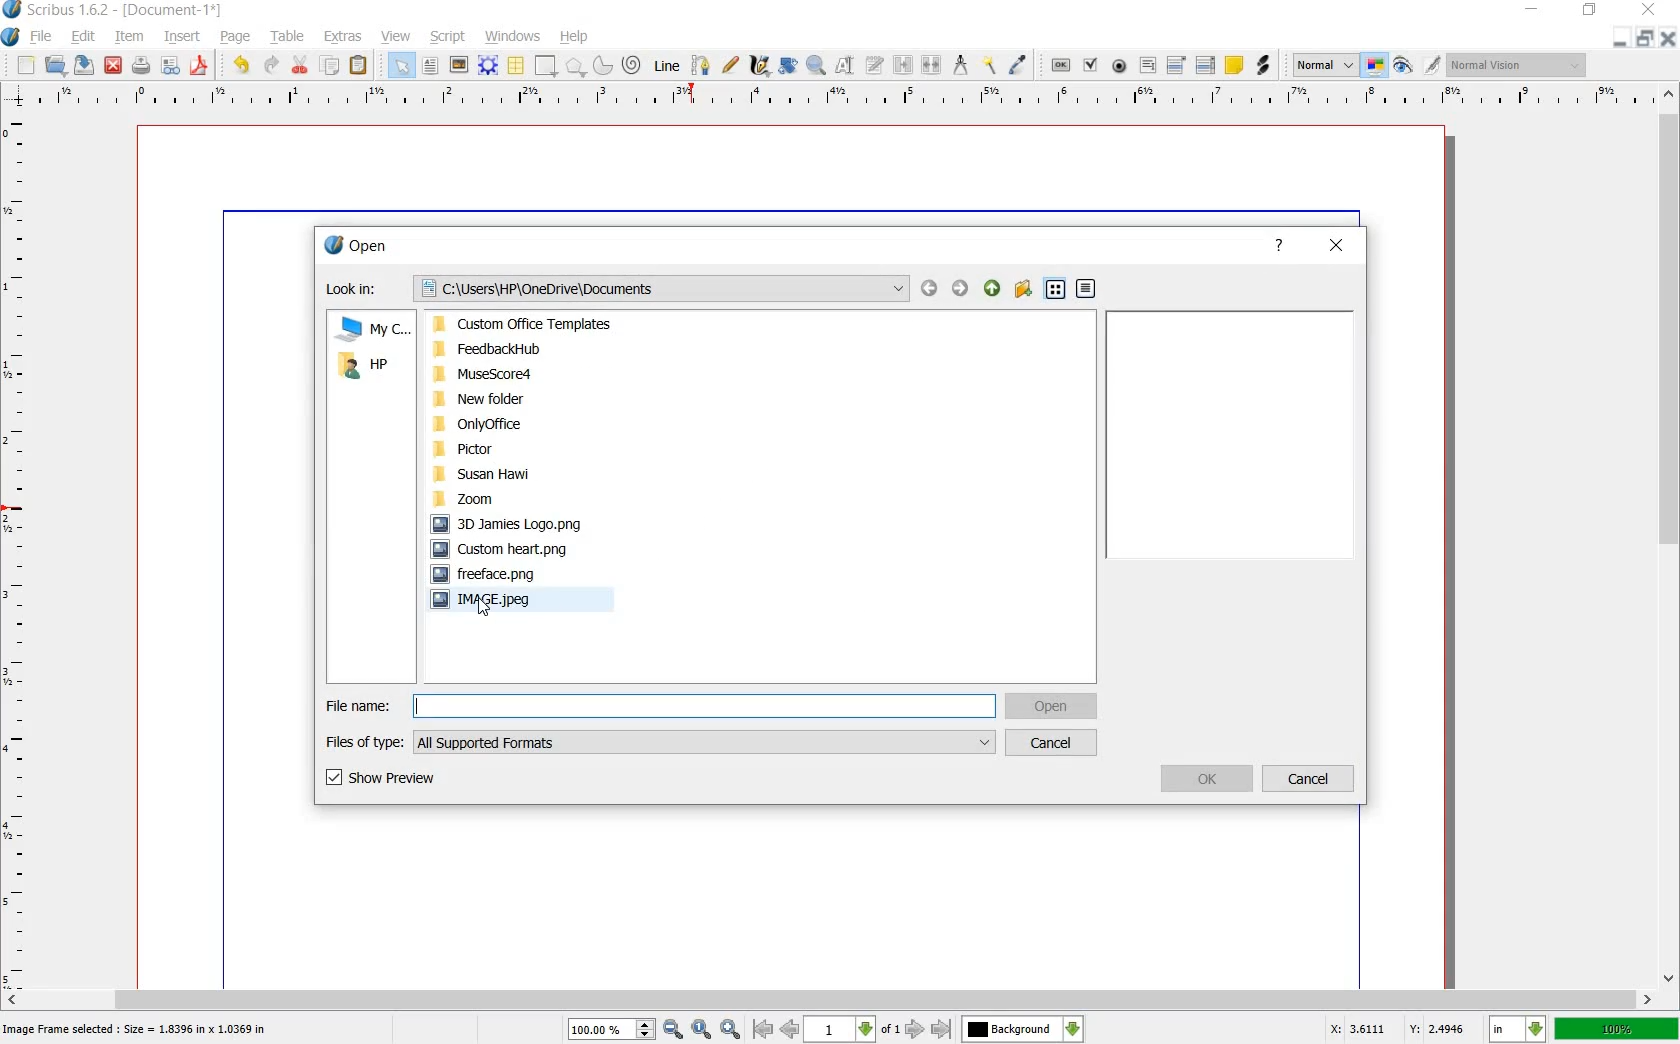  Describe the element at coordinates (543, 66) in the screenshot. I see `shape` at that location.